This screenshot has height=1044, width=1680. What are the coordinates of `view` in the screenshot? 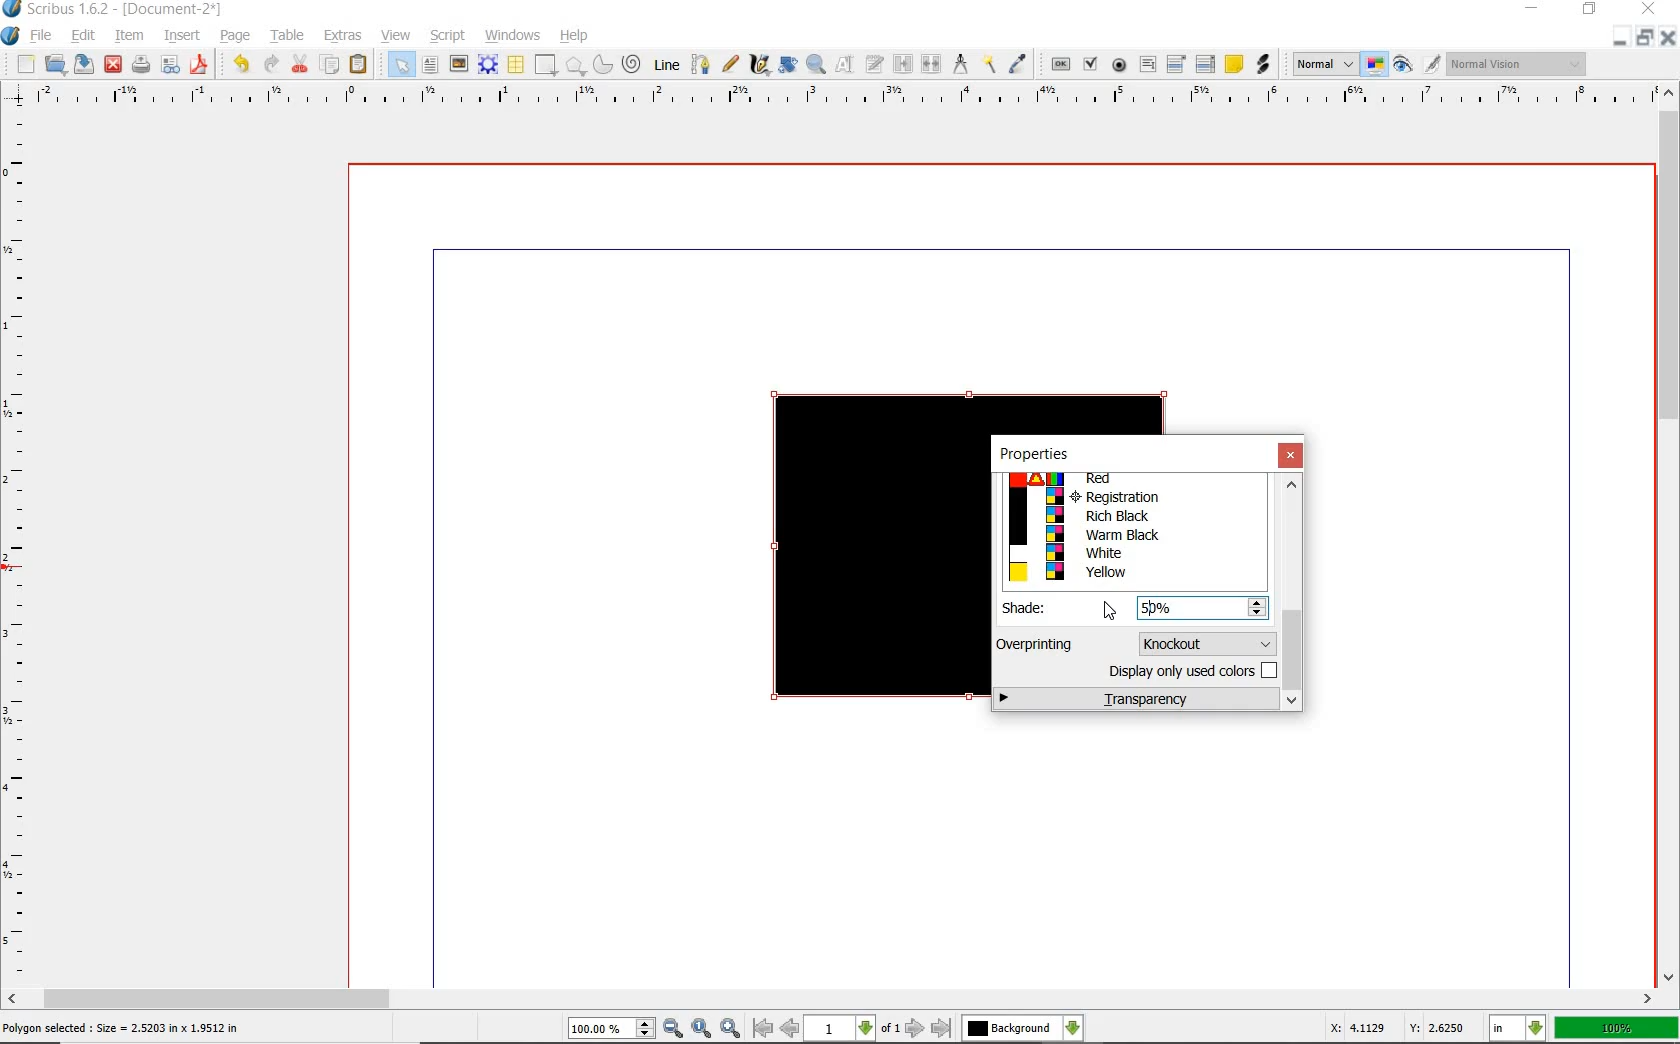 It's located at (396, 35).